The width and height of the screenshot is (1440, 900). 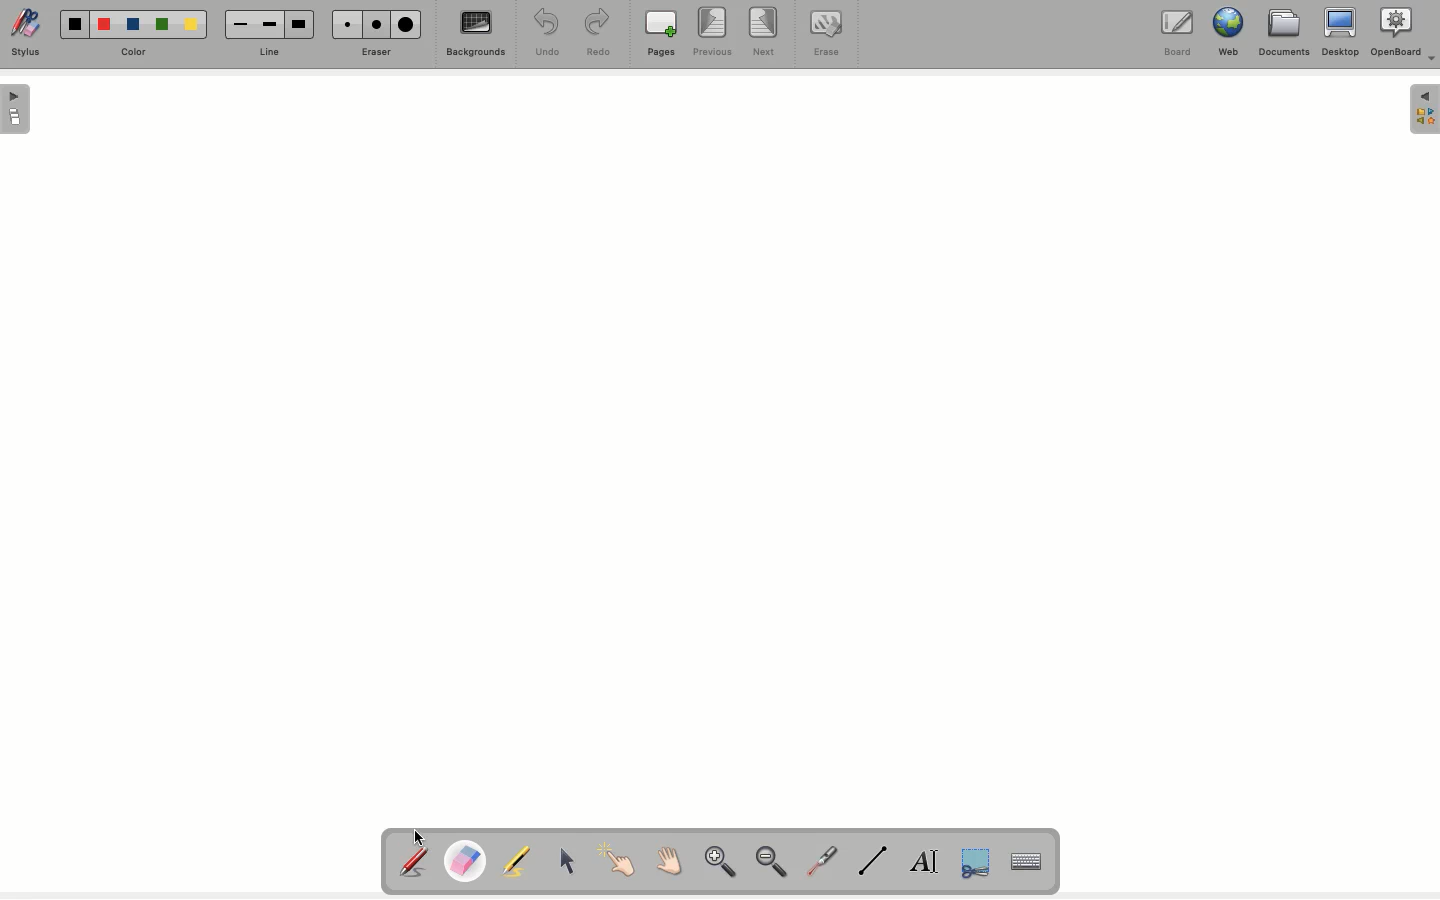 What do you see at coordinates (663, 34) in the screenshot?
I see `Pages` at bounding box center [663, 34].